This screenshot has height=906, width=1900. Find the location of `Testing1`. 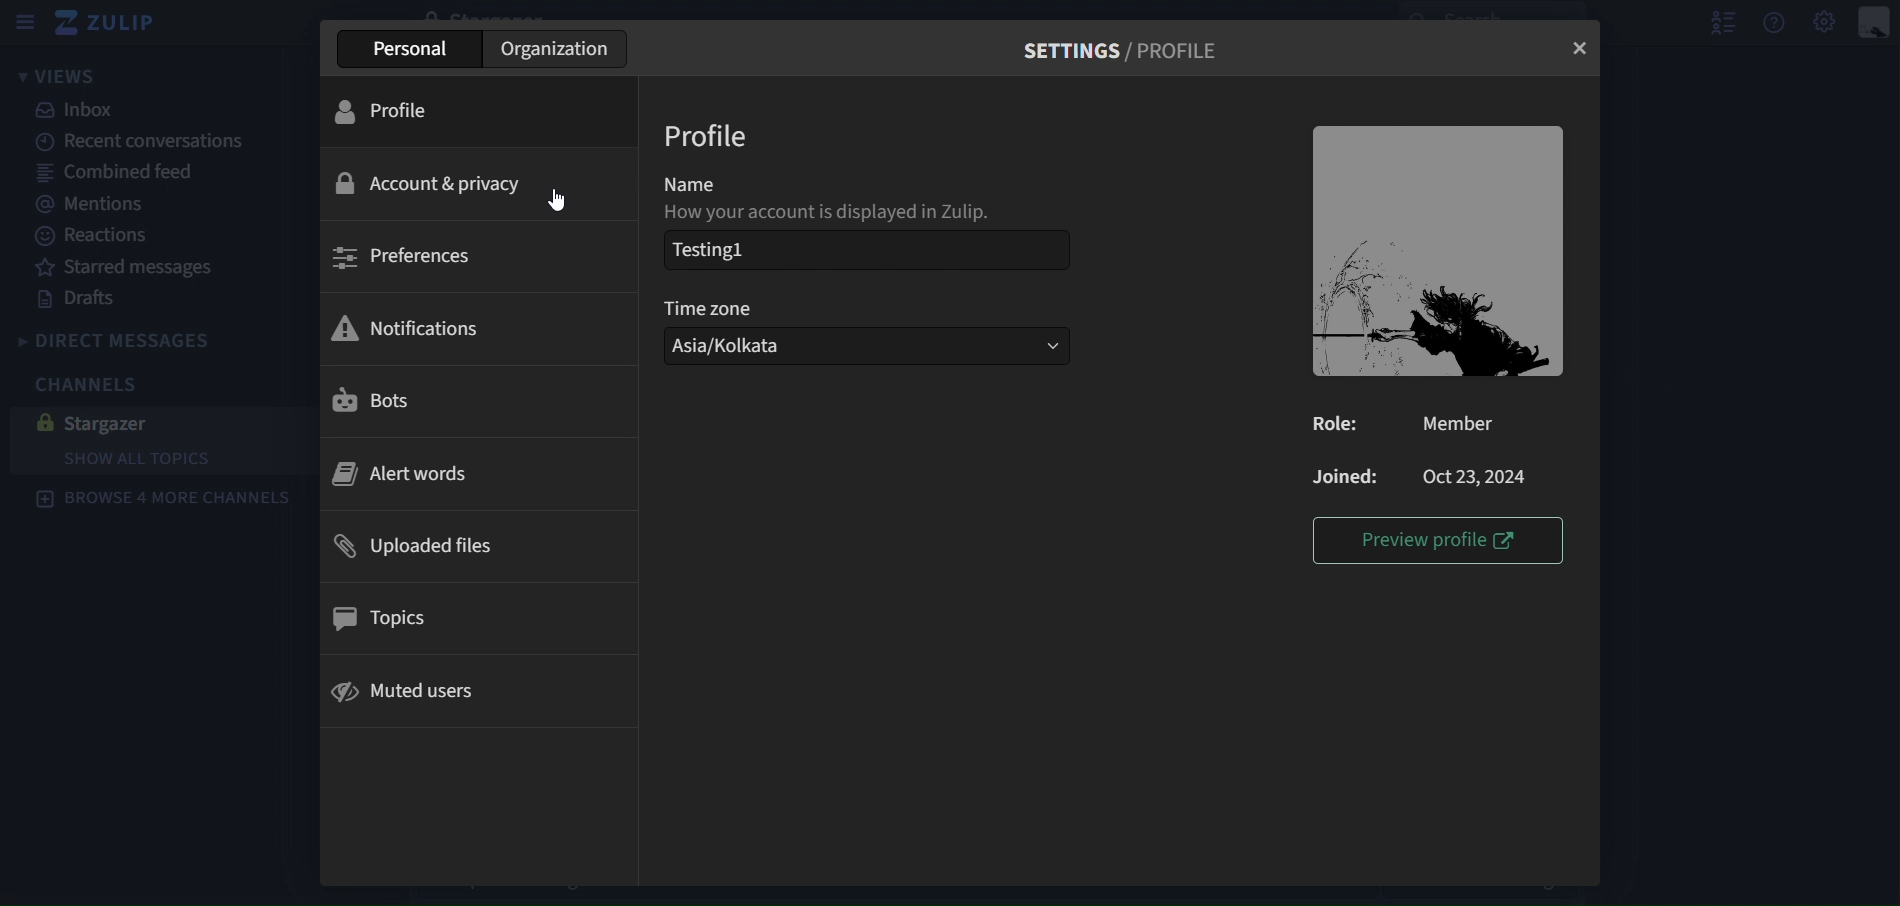

Testing1 is located at coordinates (718, 252).